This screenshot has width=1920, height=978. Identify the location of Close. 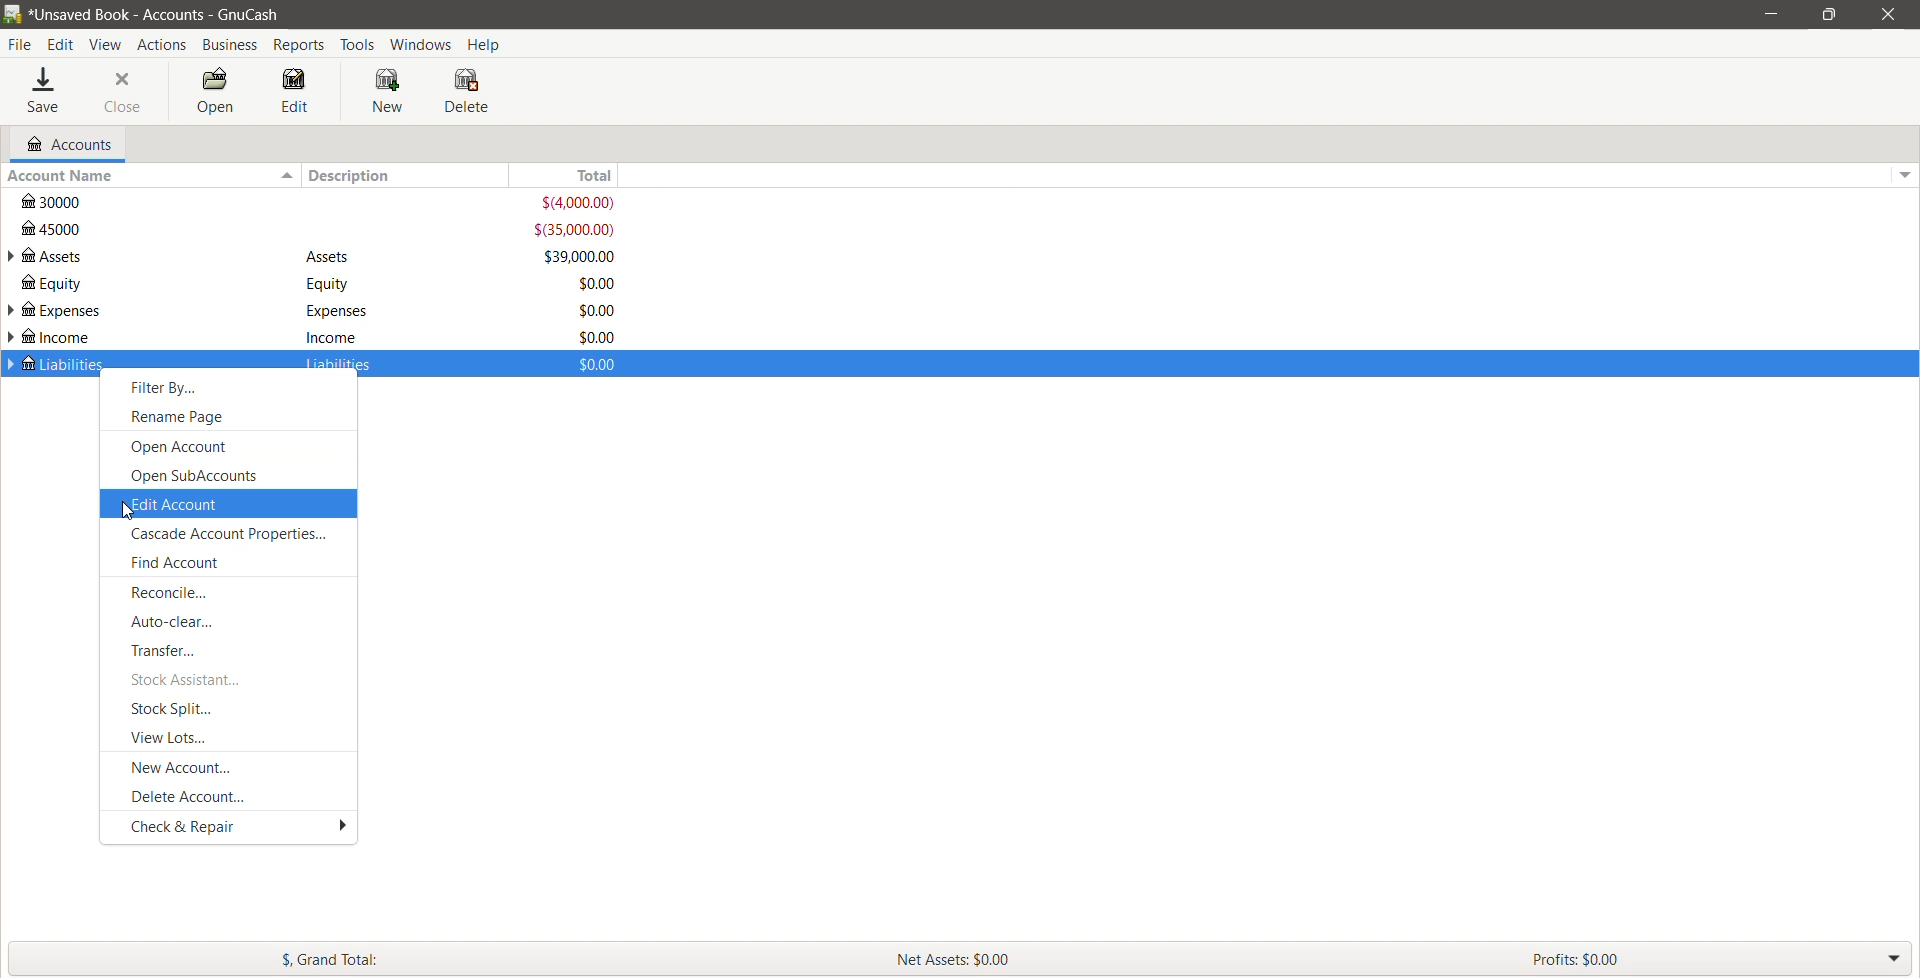
(124, 92).